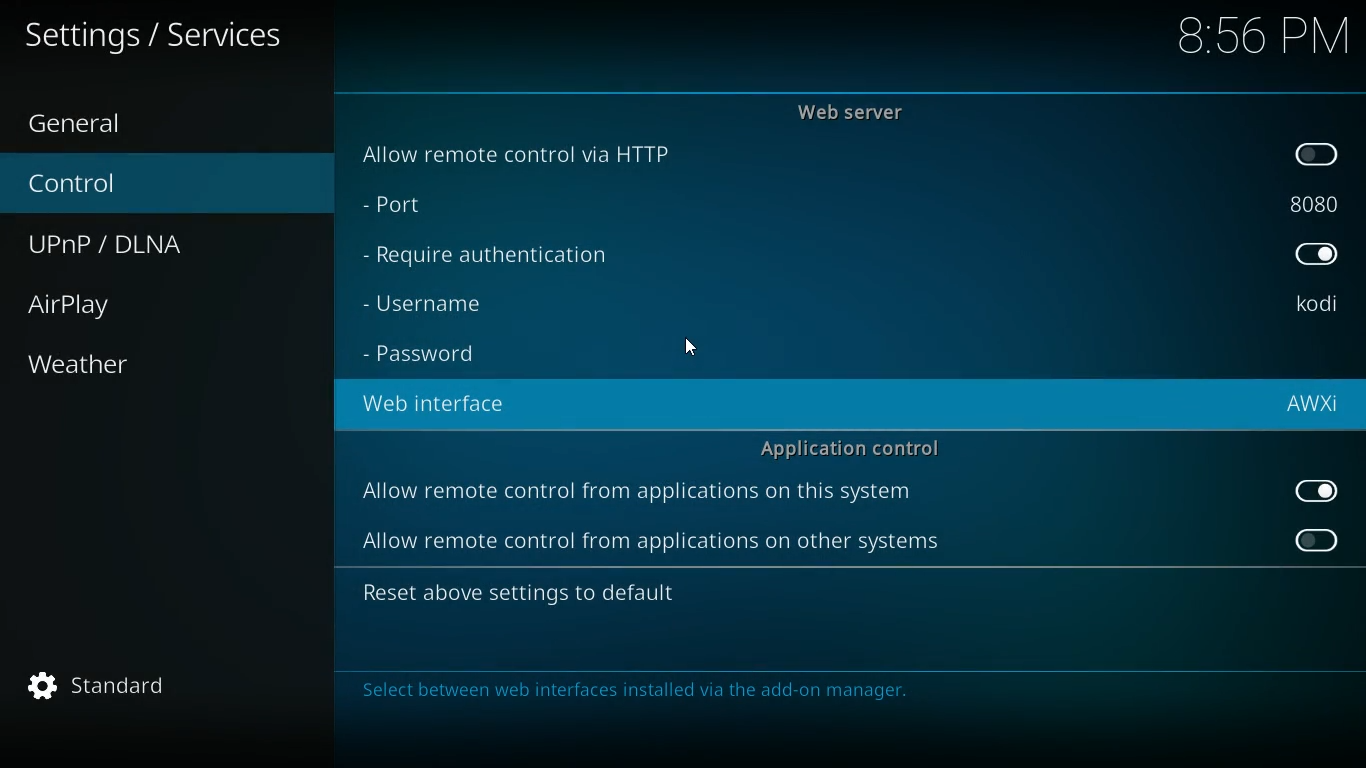 Image resolution: width=1366 pixels, height=768 pixels. What do you see at coordinates (547, 595) in the screenshot?
I see `reset` at bounding box center [547, 595].